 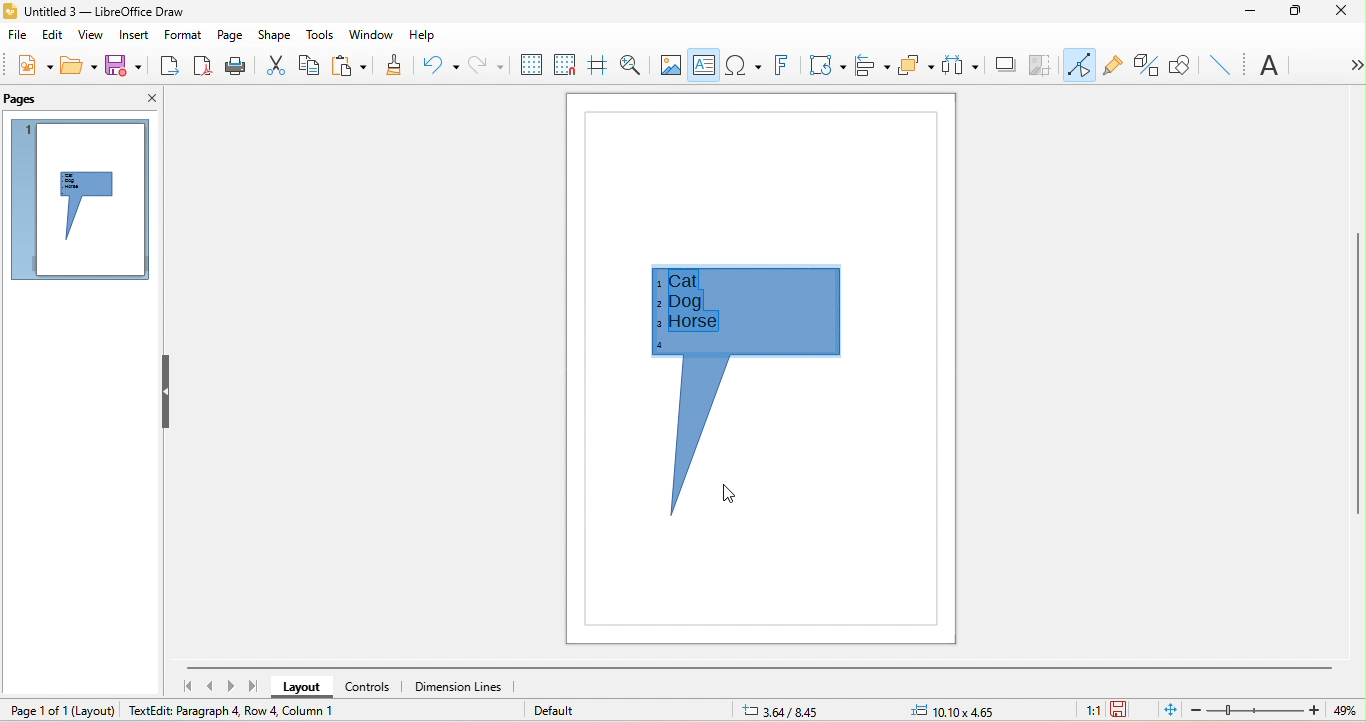 What do you see at coordinates (299, 688) in the screenshot?
I see `layout` at bounding box center [299, 688].